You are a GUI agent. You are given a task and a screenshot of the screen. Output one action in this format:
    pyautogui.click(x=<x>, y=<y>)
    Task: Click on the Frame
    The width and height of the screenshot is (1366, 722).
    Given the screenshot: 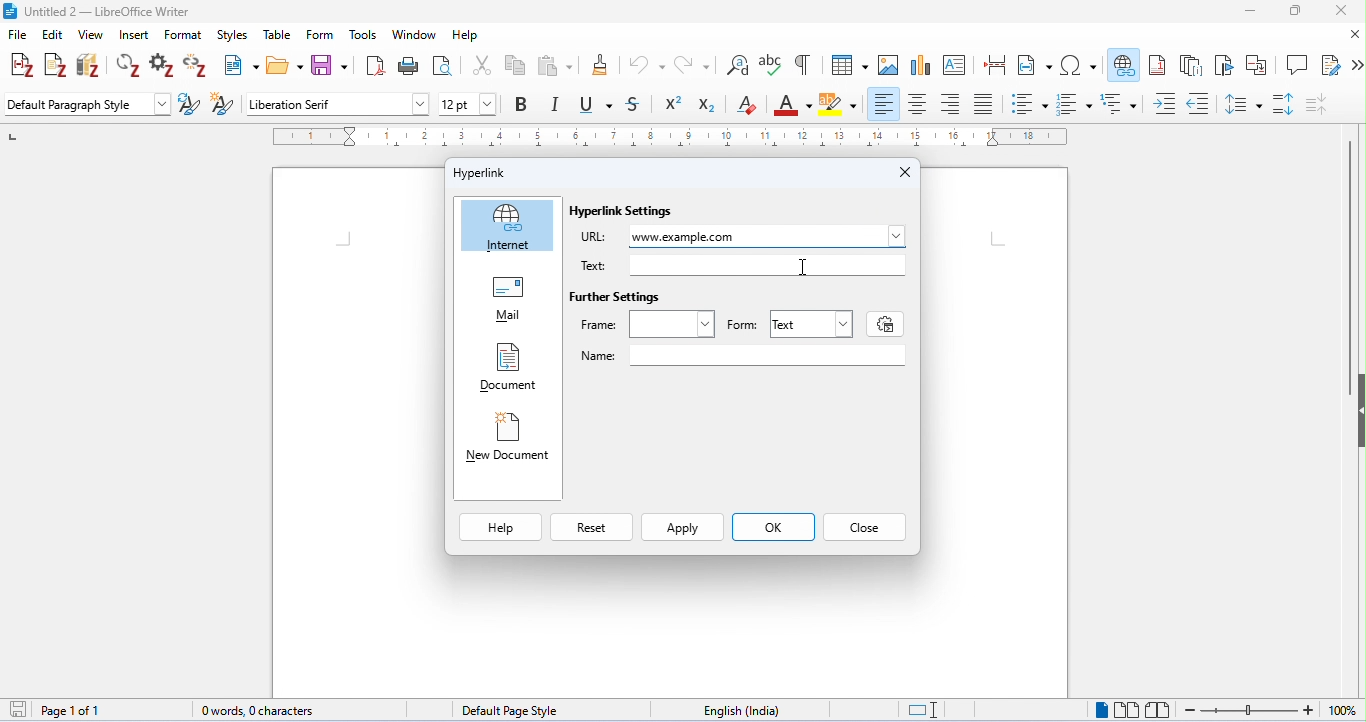 What is the action you would take?
    pyautogui.click(x=637, y=320)
    